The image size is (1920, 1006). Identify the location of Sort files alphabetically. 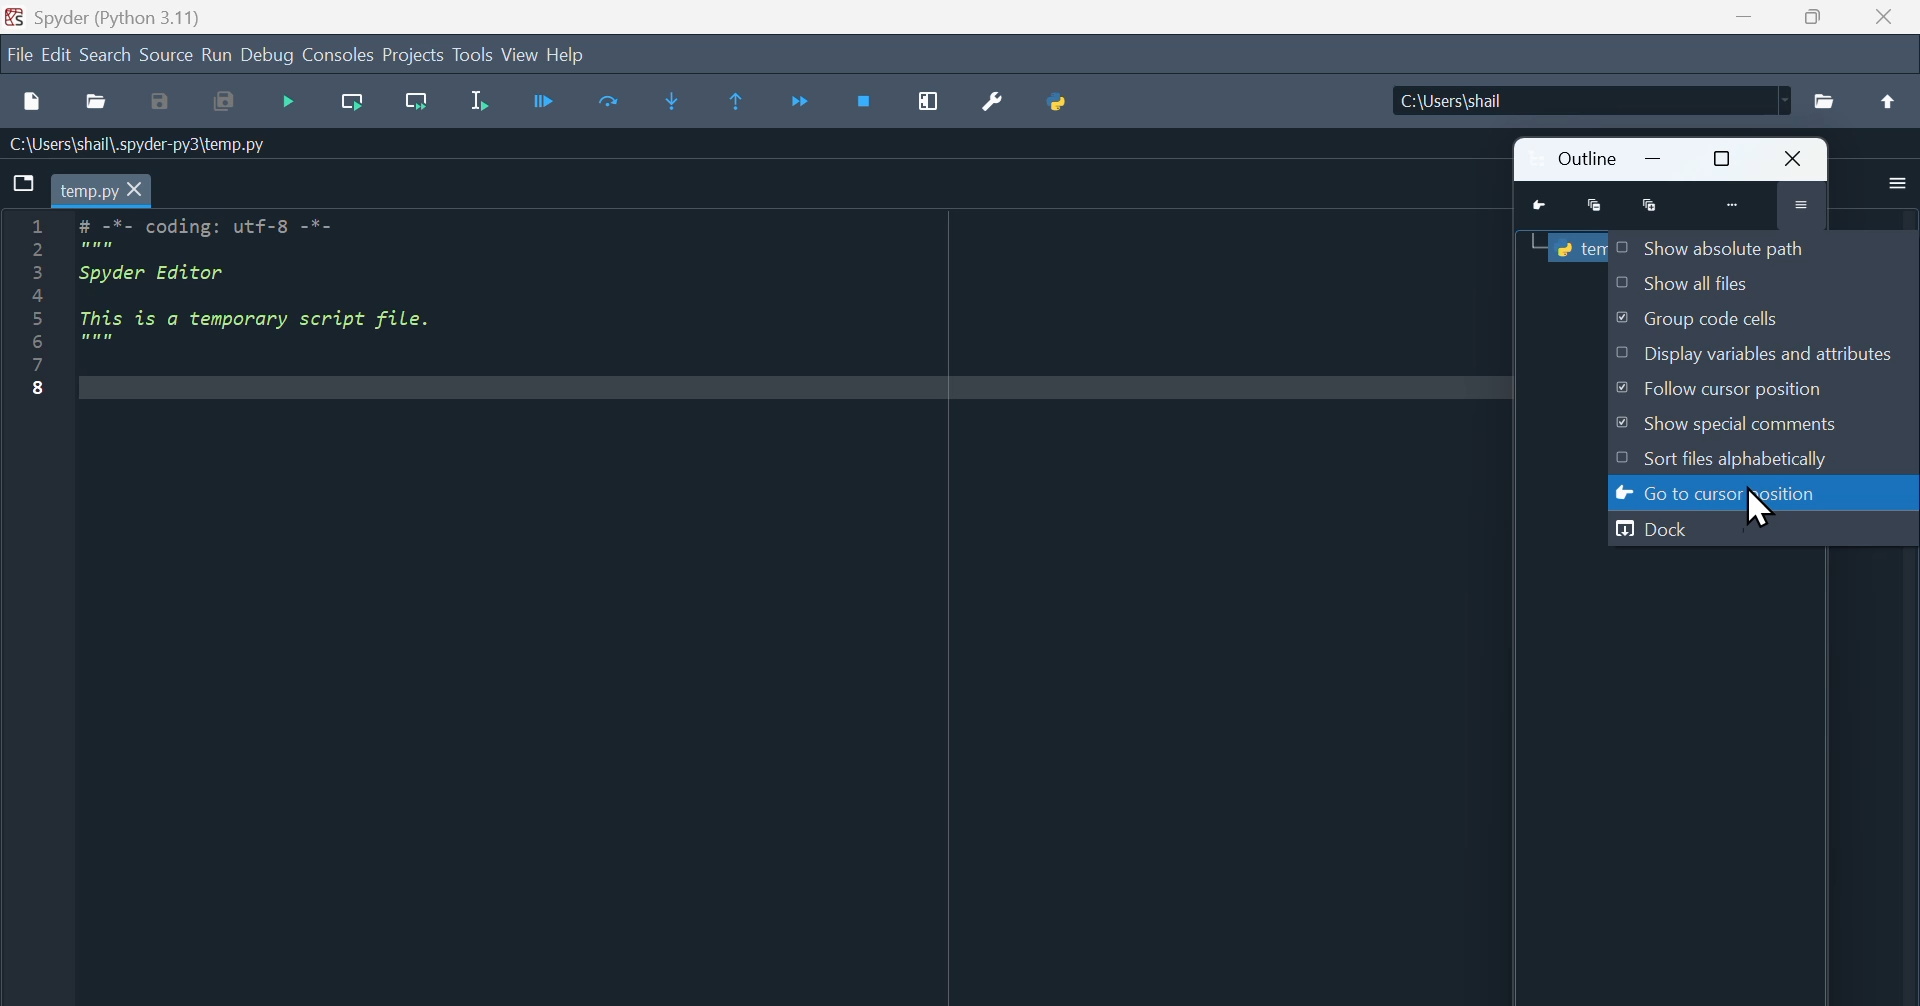
(1731, 457).